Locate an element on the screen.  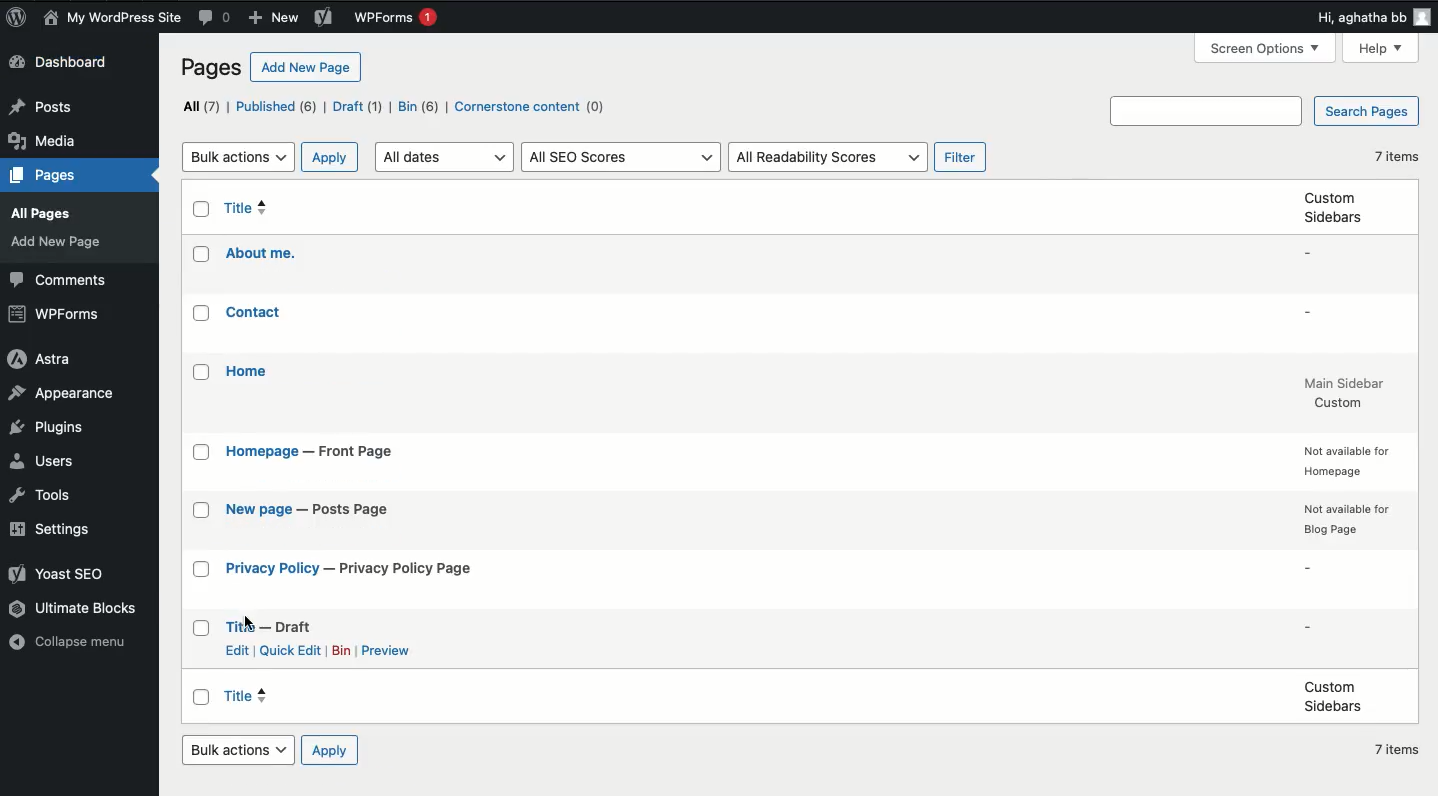
Title is located at coordinates (255, 313).